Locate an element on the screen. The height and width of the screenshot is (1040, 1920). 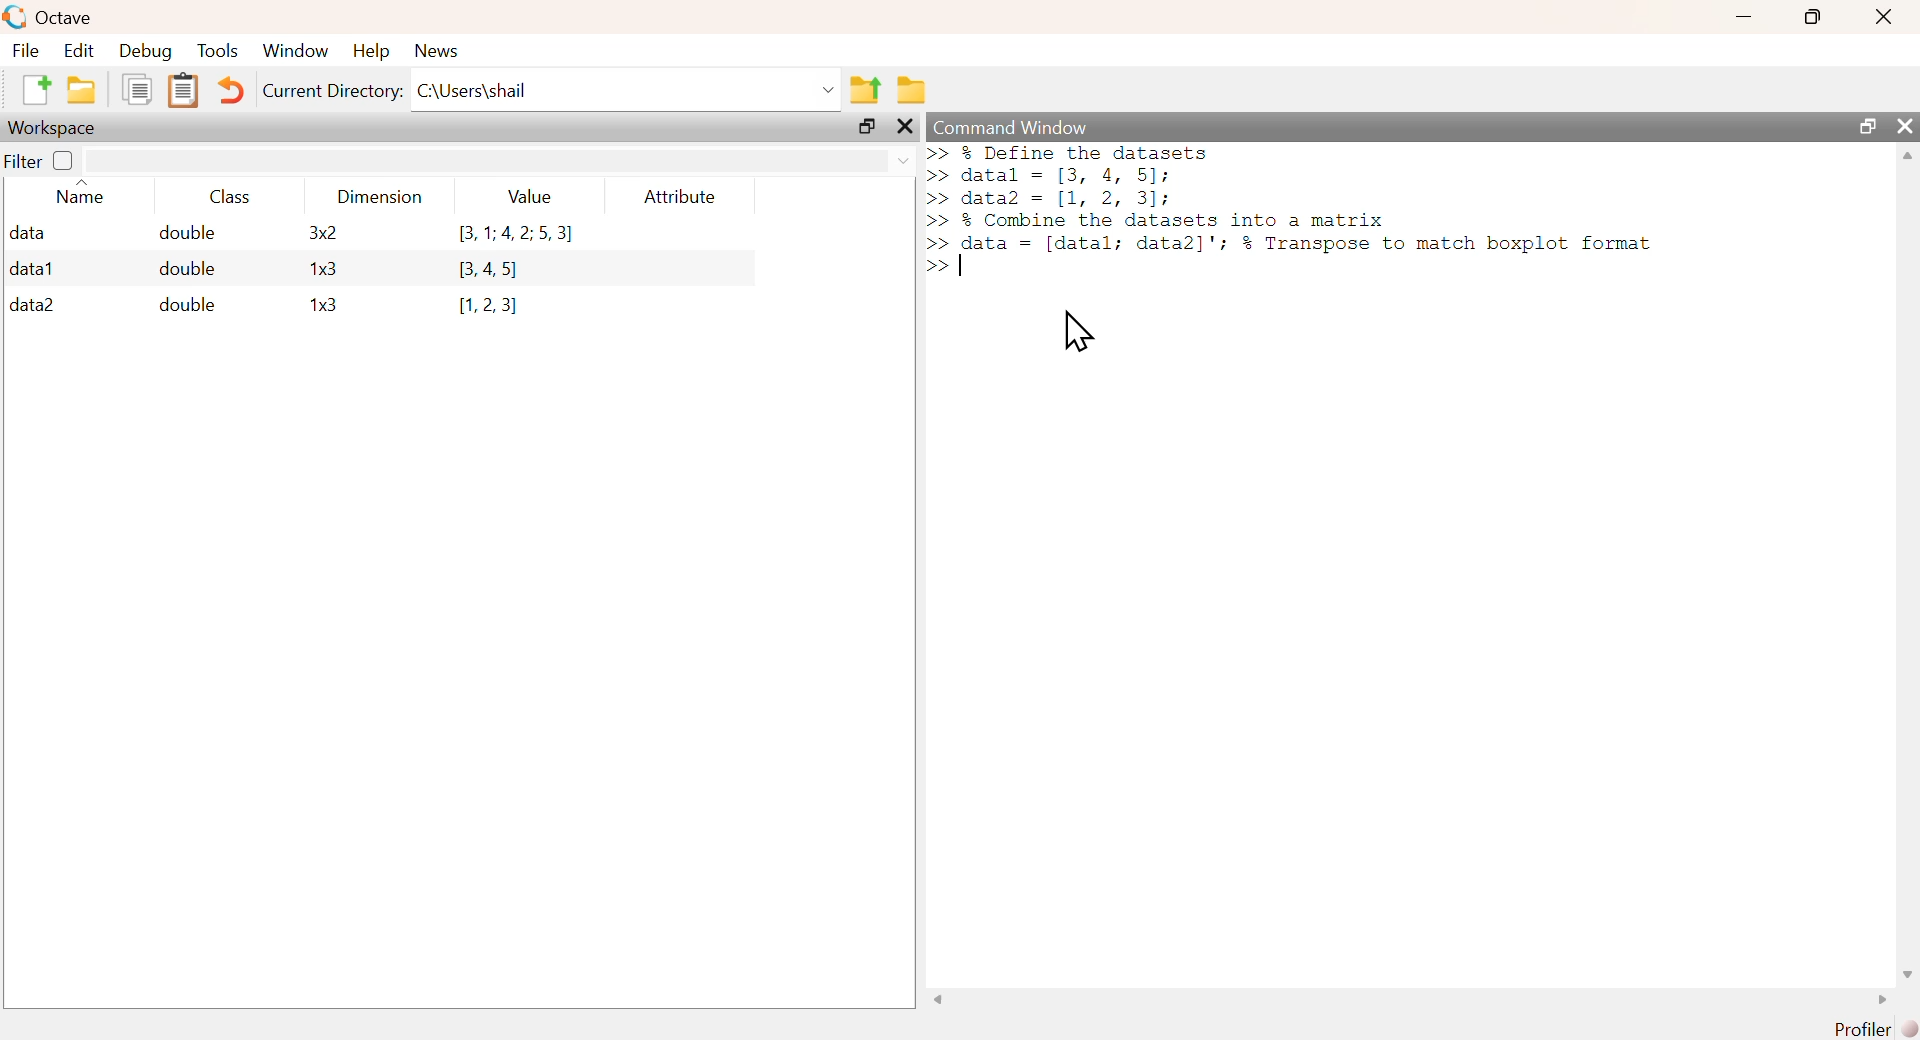
C:\Users\shail is located at coordinates (474, 89).